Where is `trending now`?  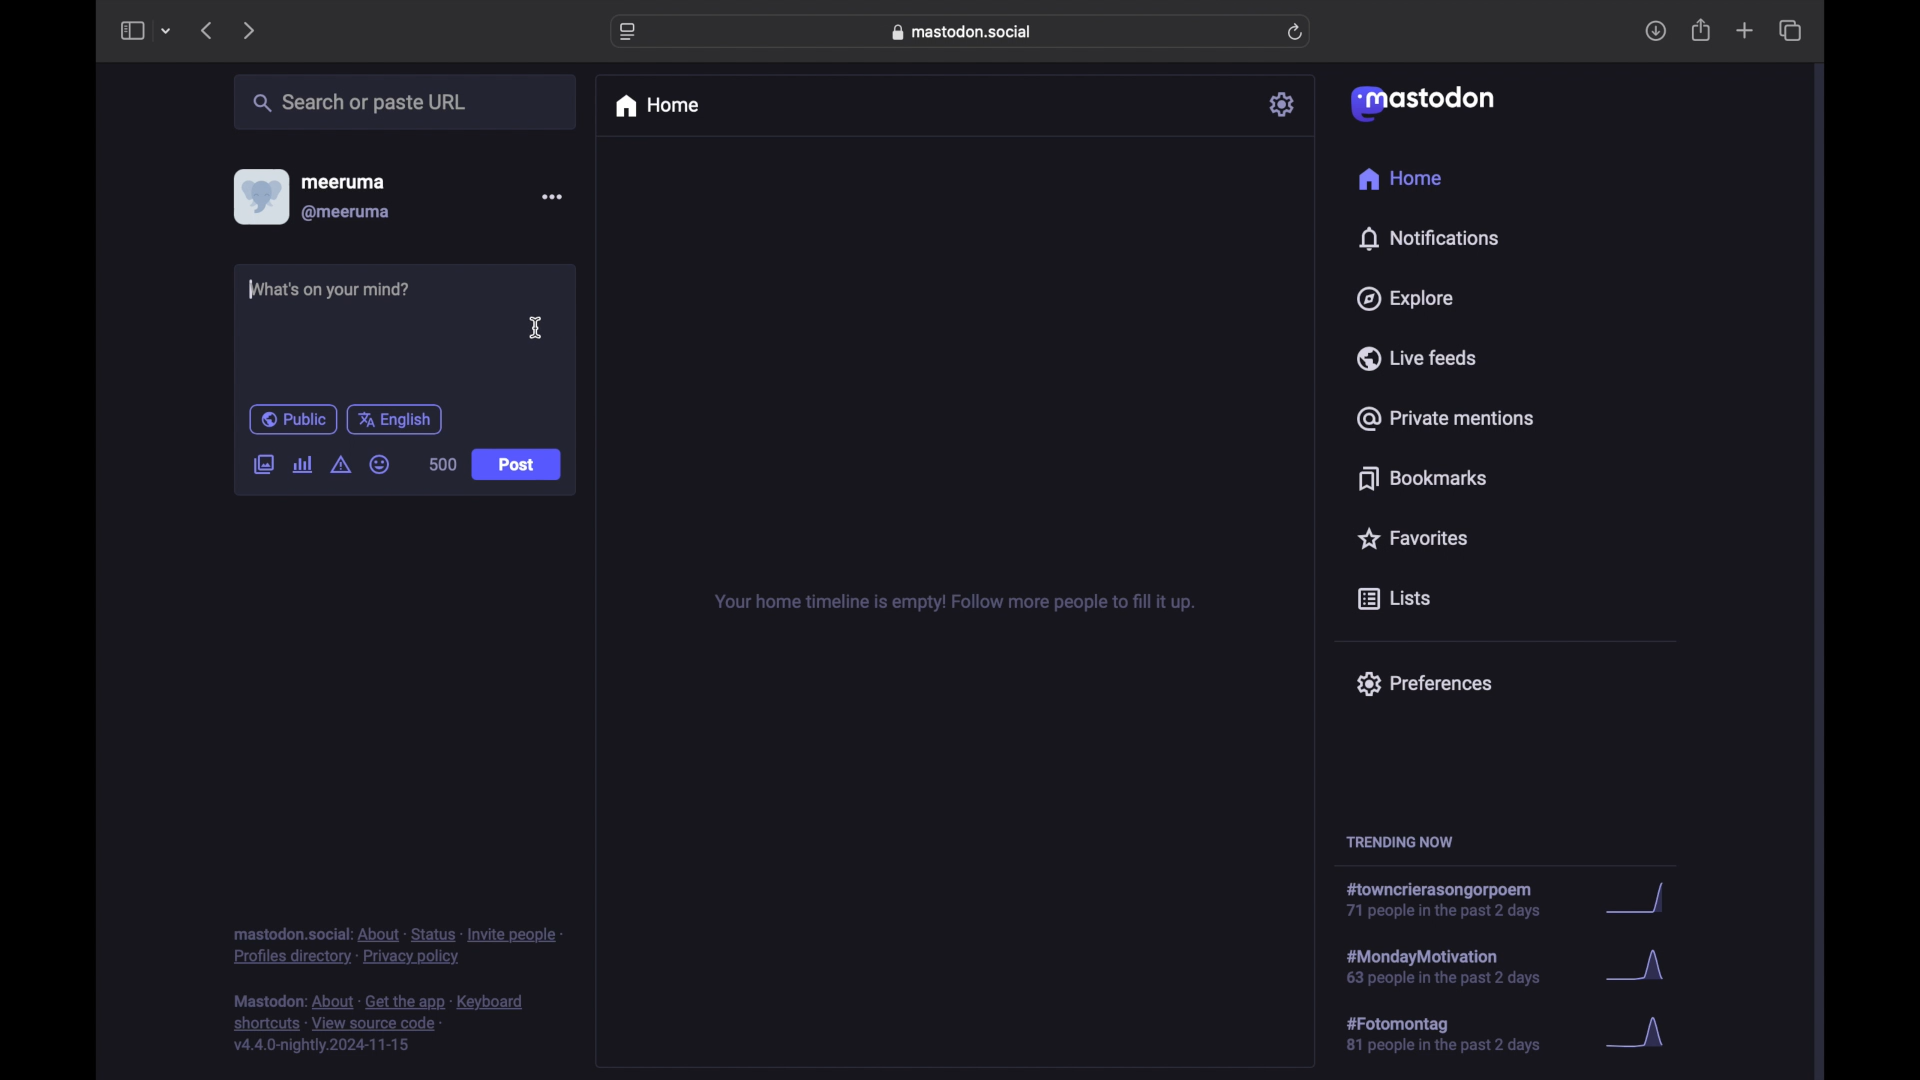
trending now is located at coordinates (1399, 842).